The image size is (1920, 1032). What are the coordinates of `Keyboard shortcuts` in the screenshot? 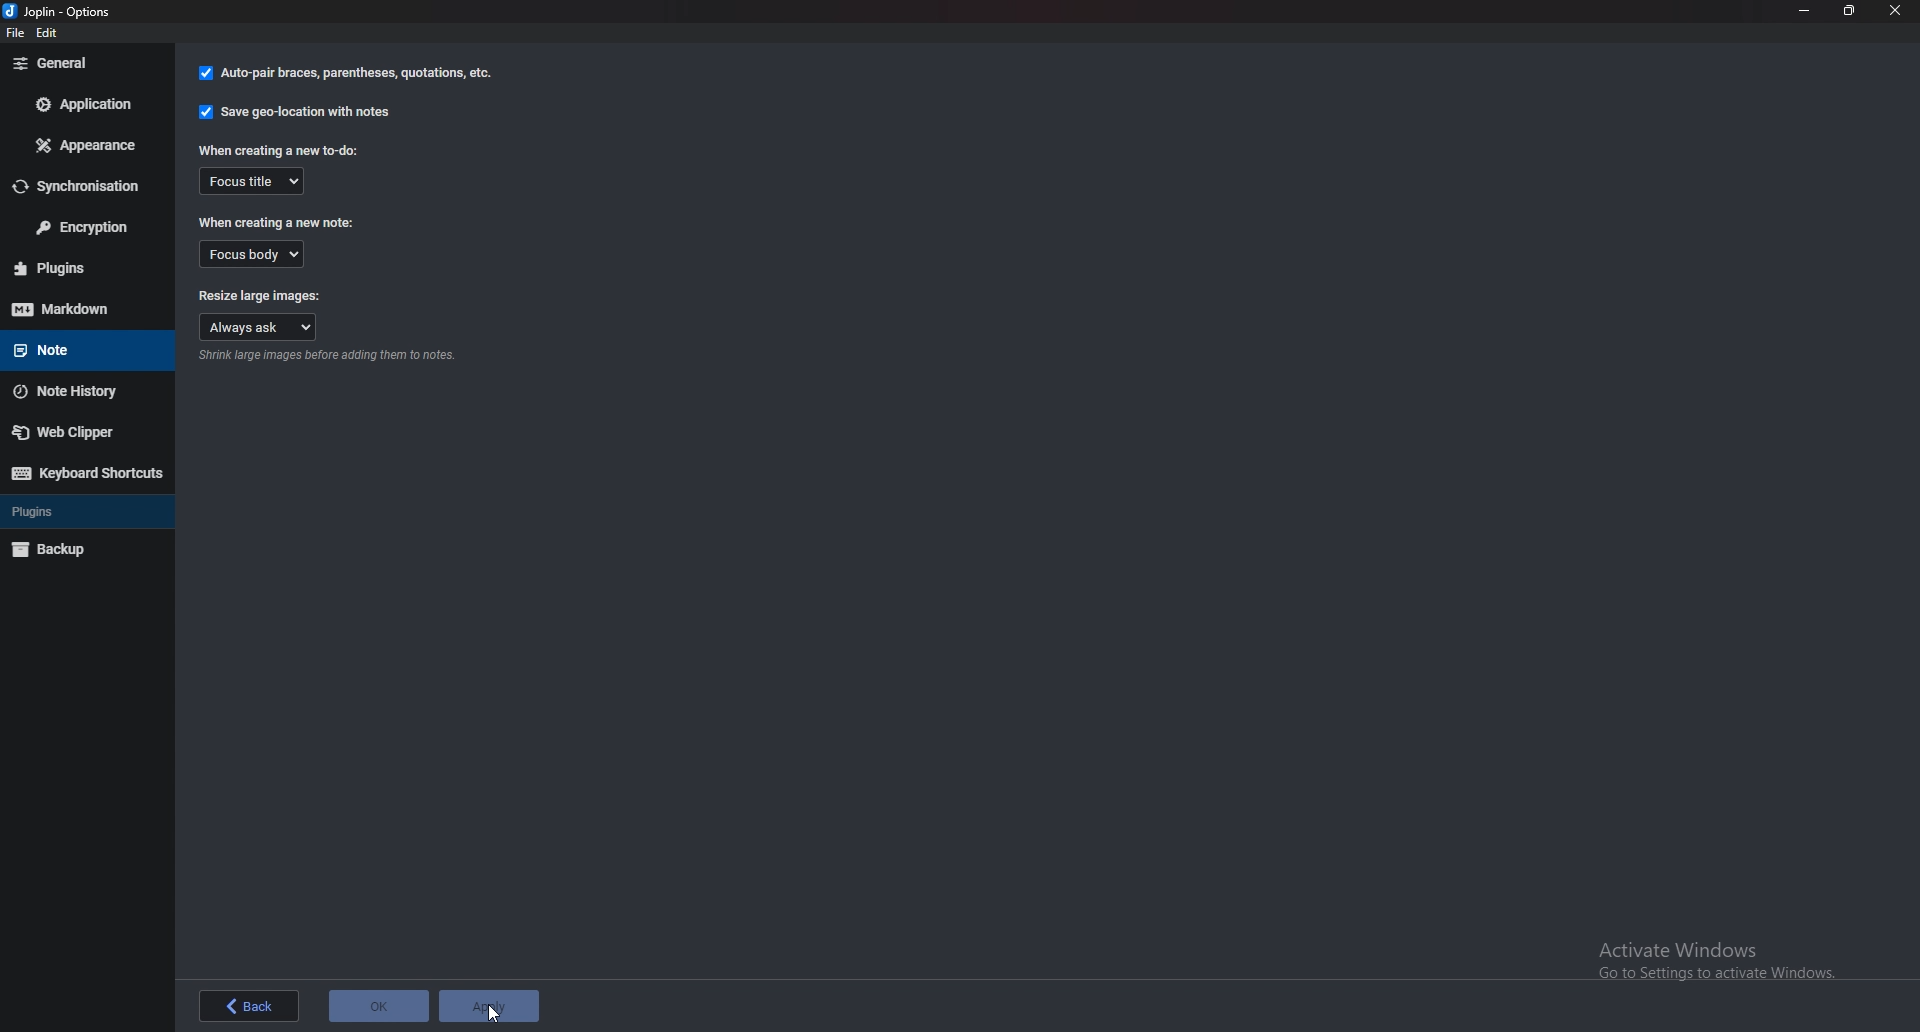 It's located at (87, 473).